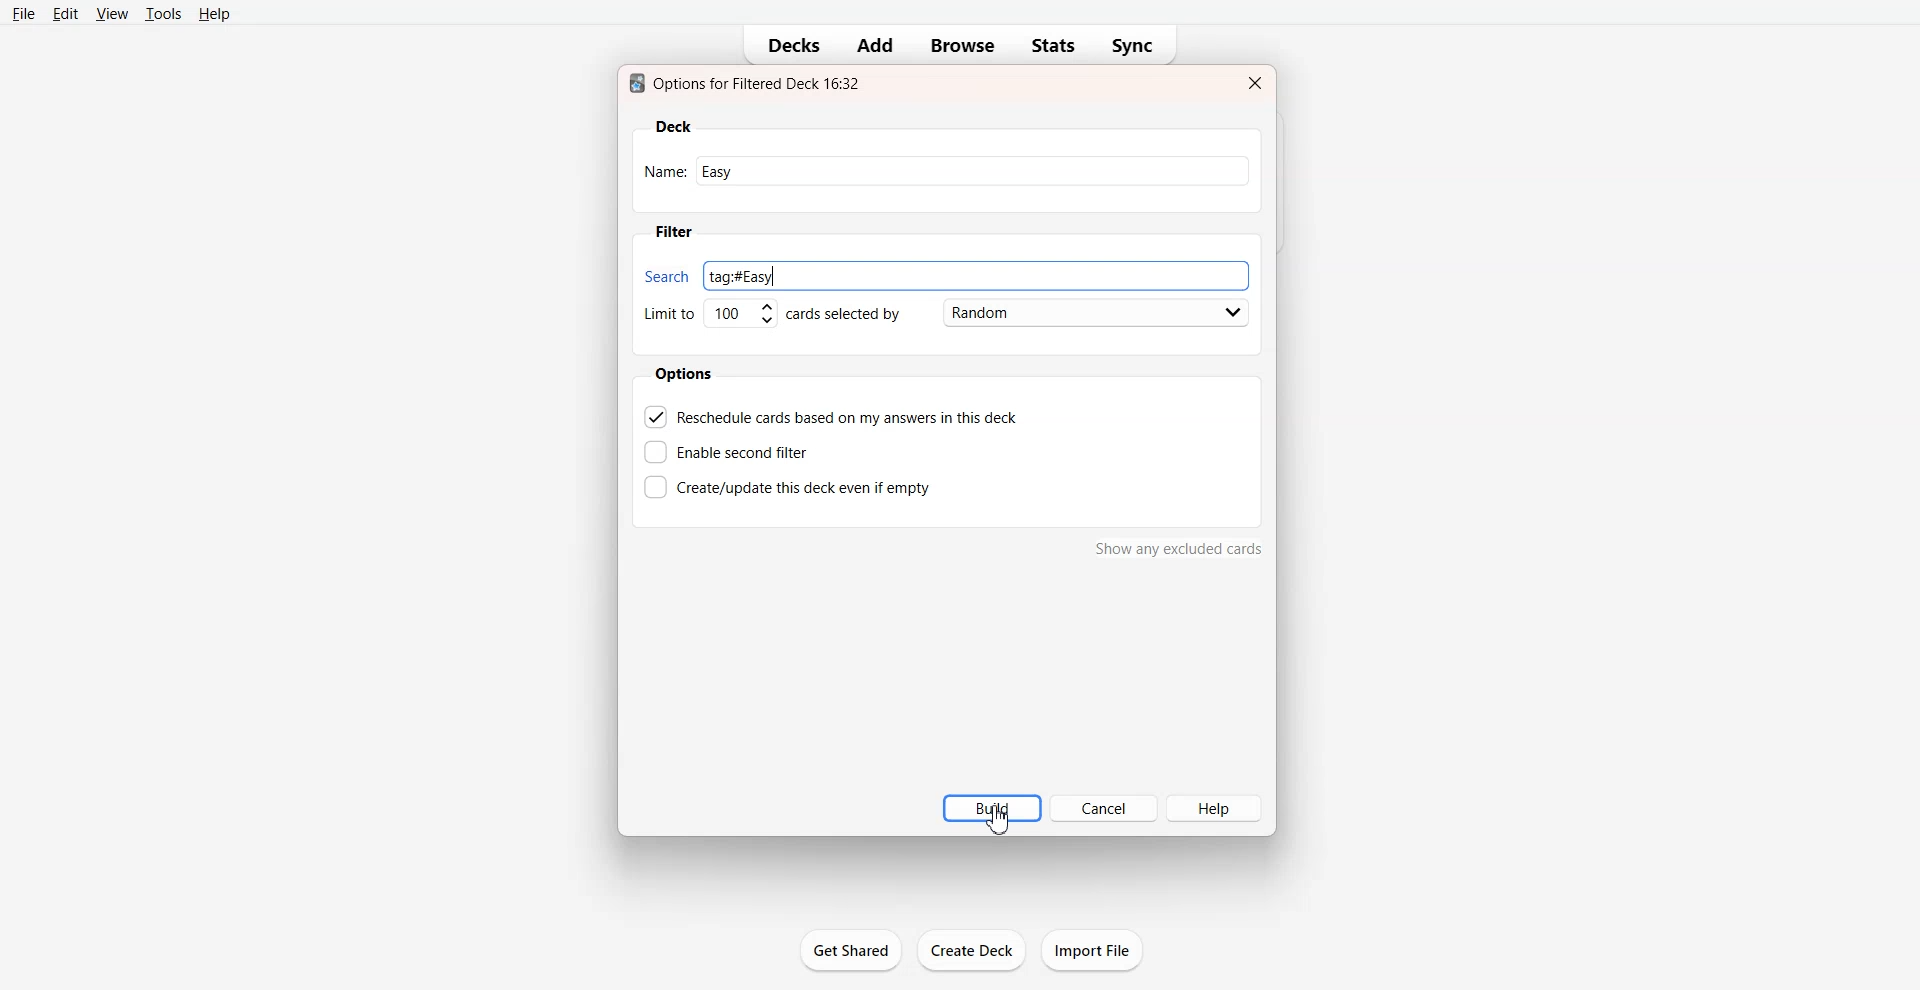 Image resolution: width=1920 pixels, height=990 pixels. Describe the element at coordinates (787, 485) in the screenshot. I see `Create this deck even if empty` at that location.